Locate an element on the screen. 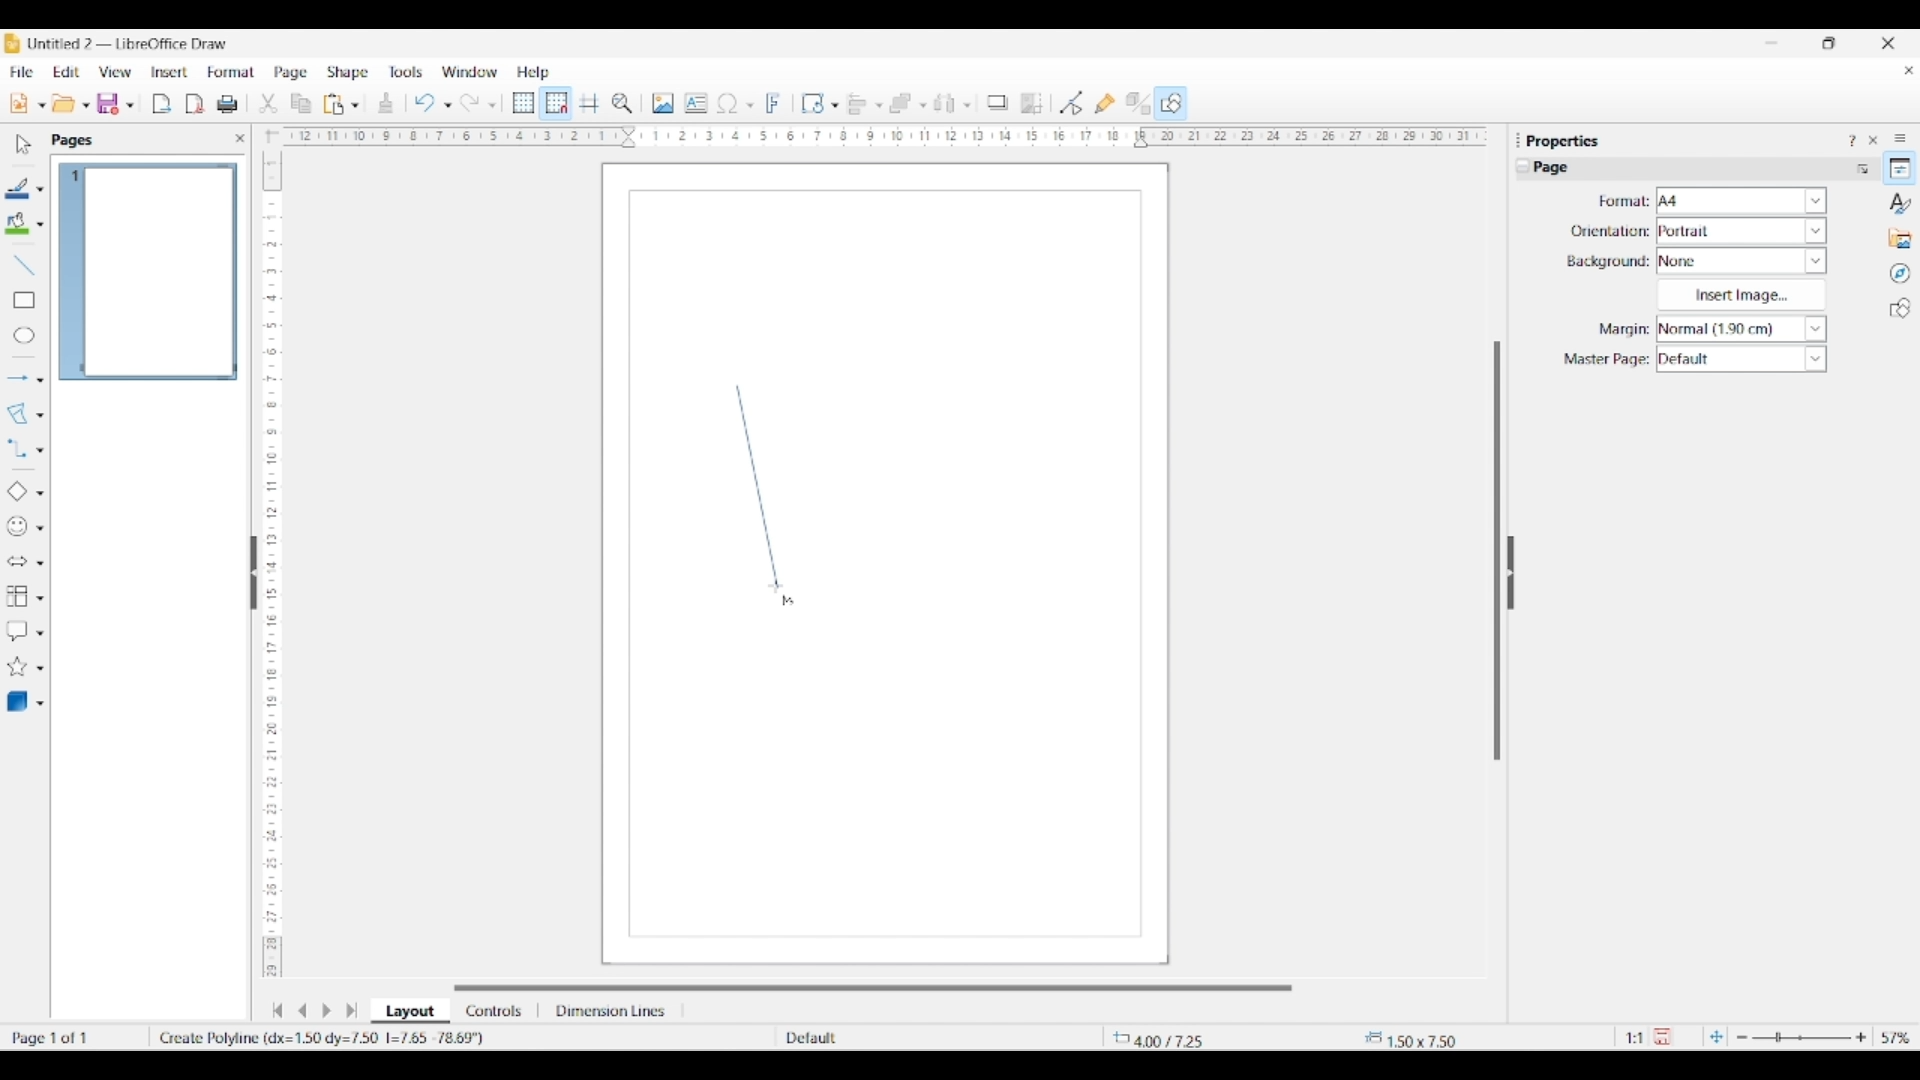 This screenshot has height=1080, width=1920. Ellipse is located at coordinates (24, 335).